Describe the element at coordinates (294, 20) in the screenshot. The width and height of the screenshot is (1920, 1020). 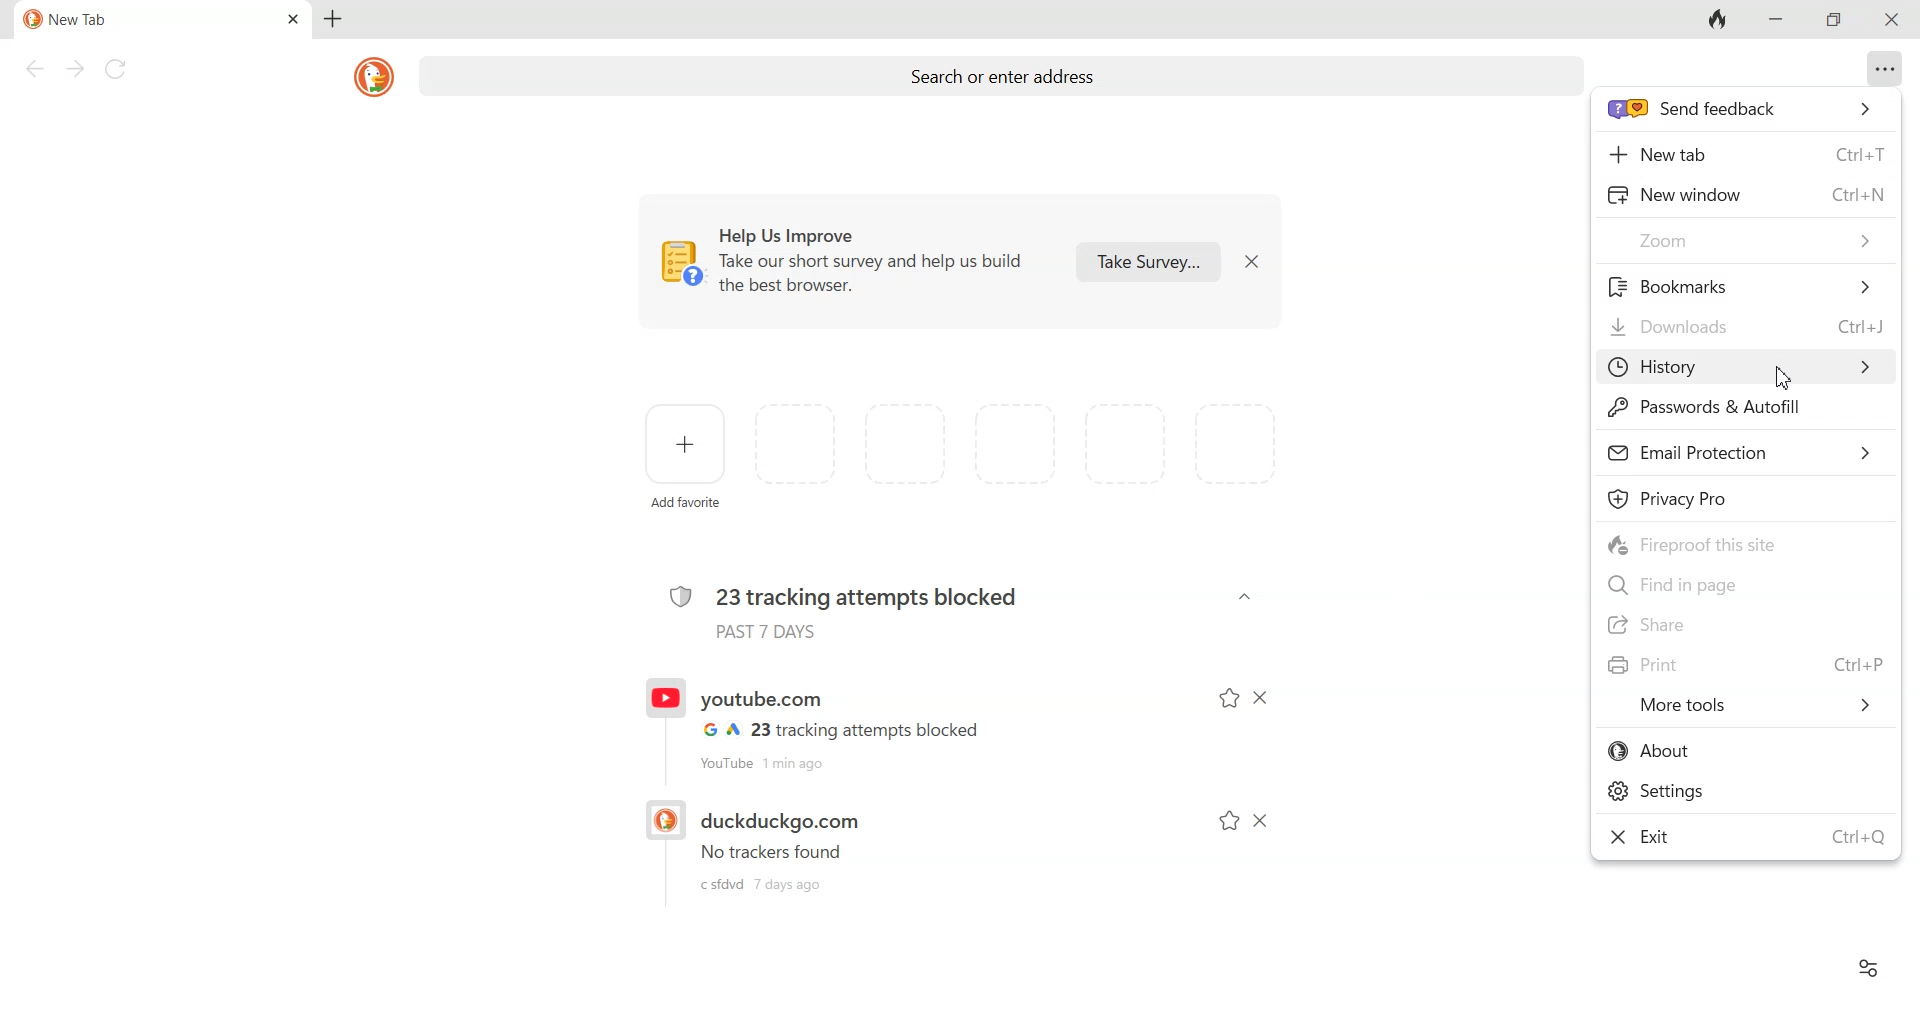
I see `Close tab` at that location.